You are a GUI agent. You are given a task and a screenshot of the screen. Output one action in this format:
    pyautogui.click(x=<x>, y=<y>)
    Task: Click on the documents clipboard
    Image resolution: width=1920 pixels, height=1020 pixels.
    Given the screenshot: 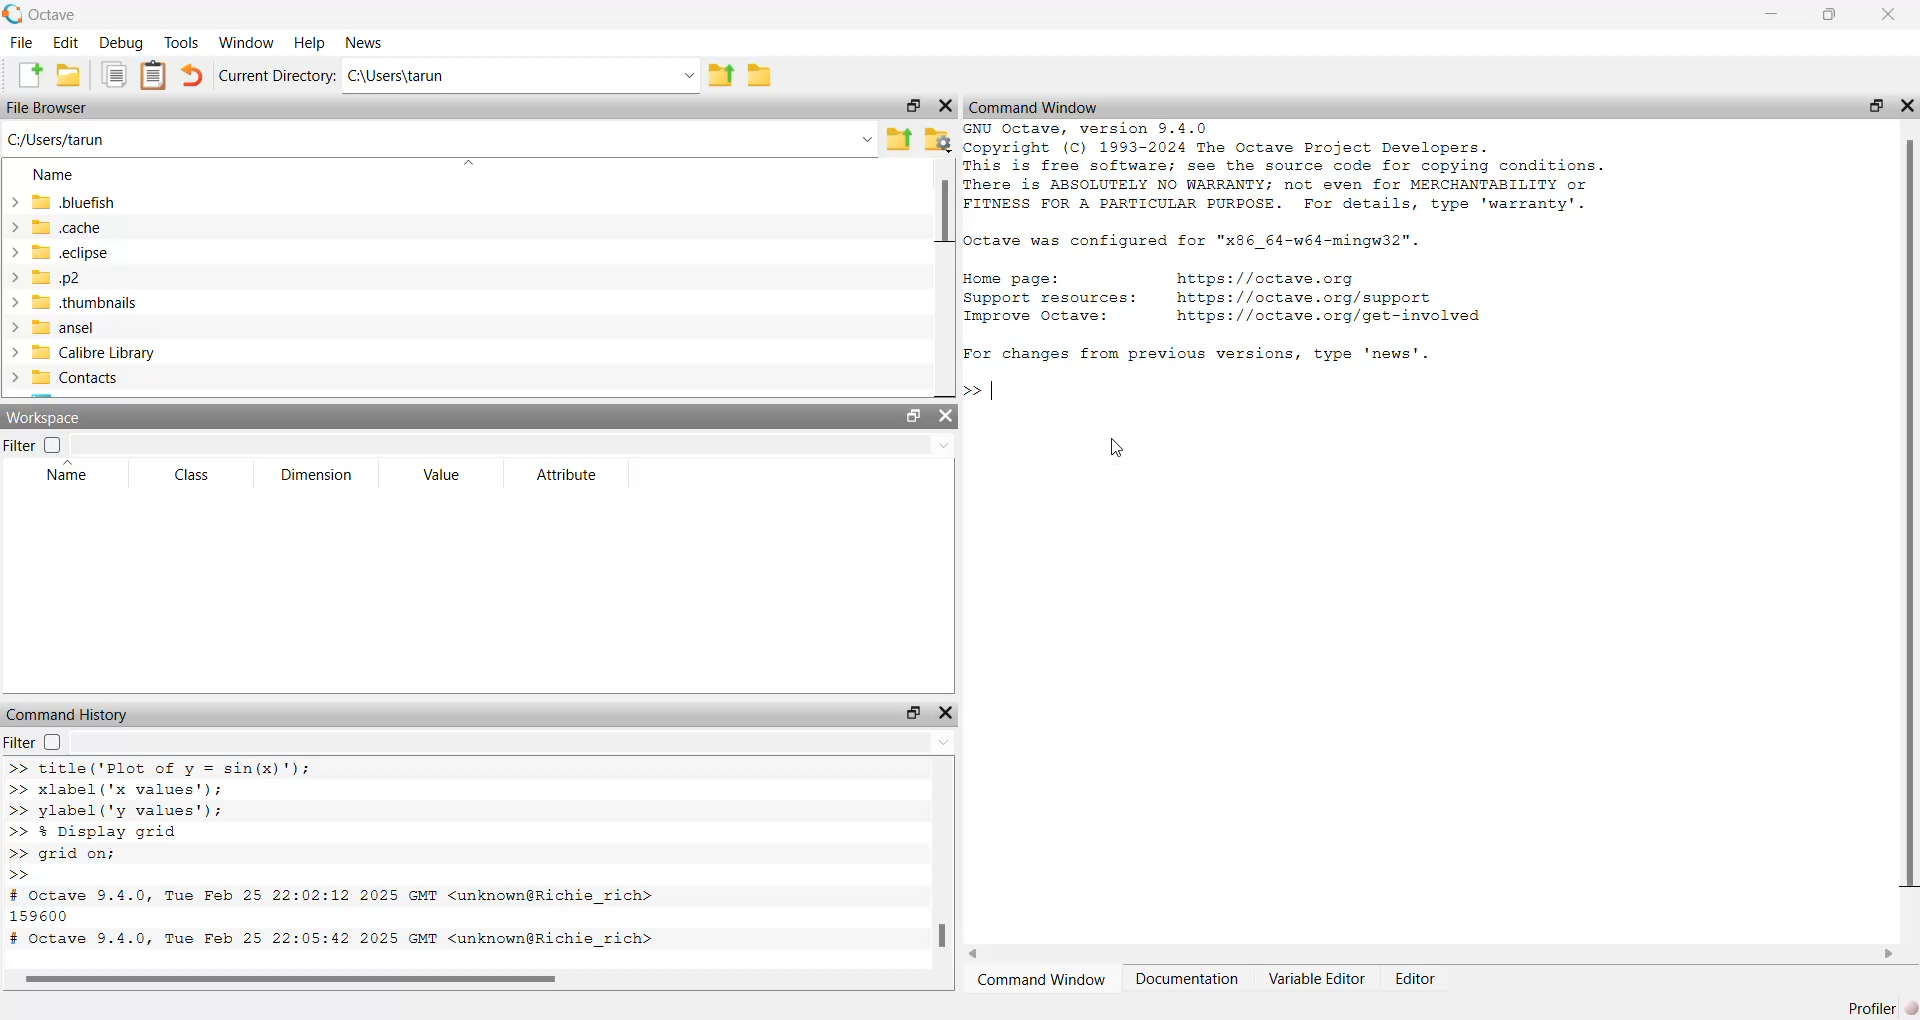 What is the action you would take?
    pyautogui.click(x=153, y=74)
    